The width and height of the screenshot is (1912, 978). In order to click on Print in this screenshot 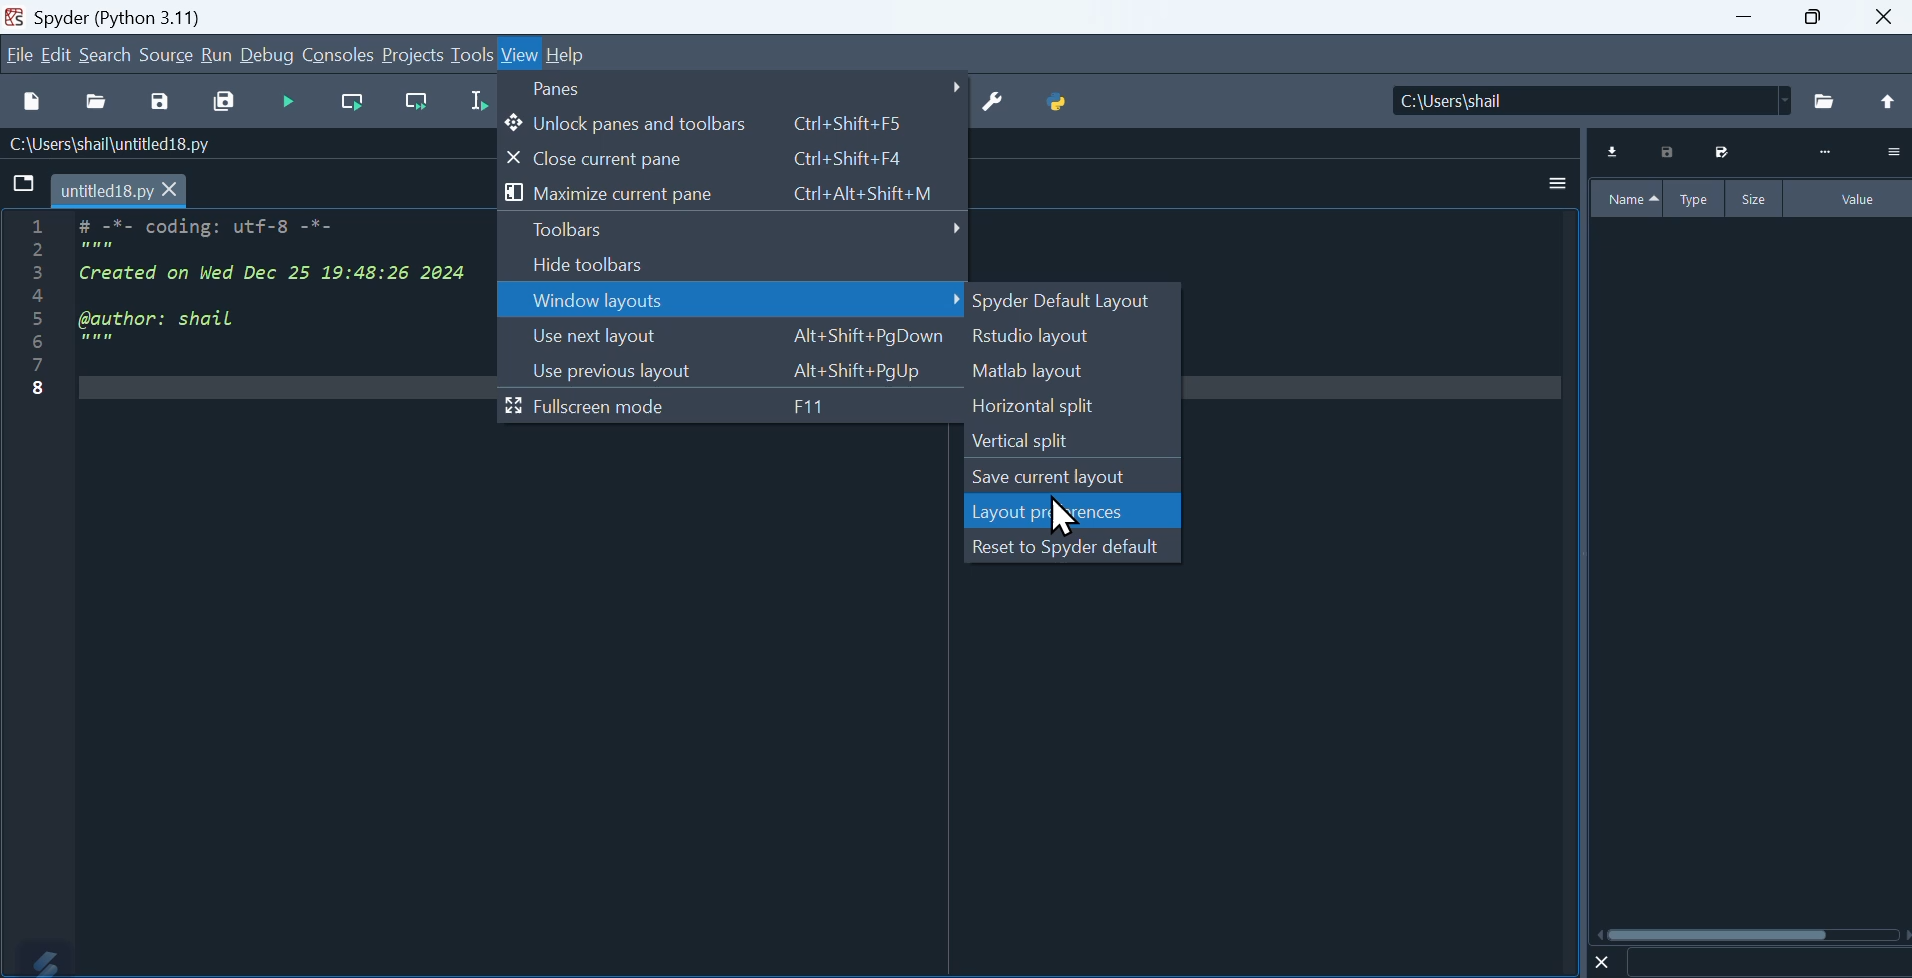, I will do `click(1669, 152)`.